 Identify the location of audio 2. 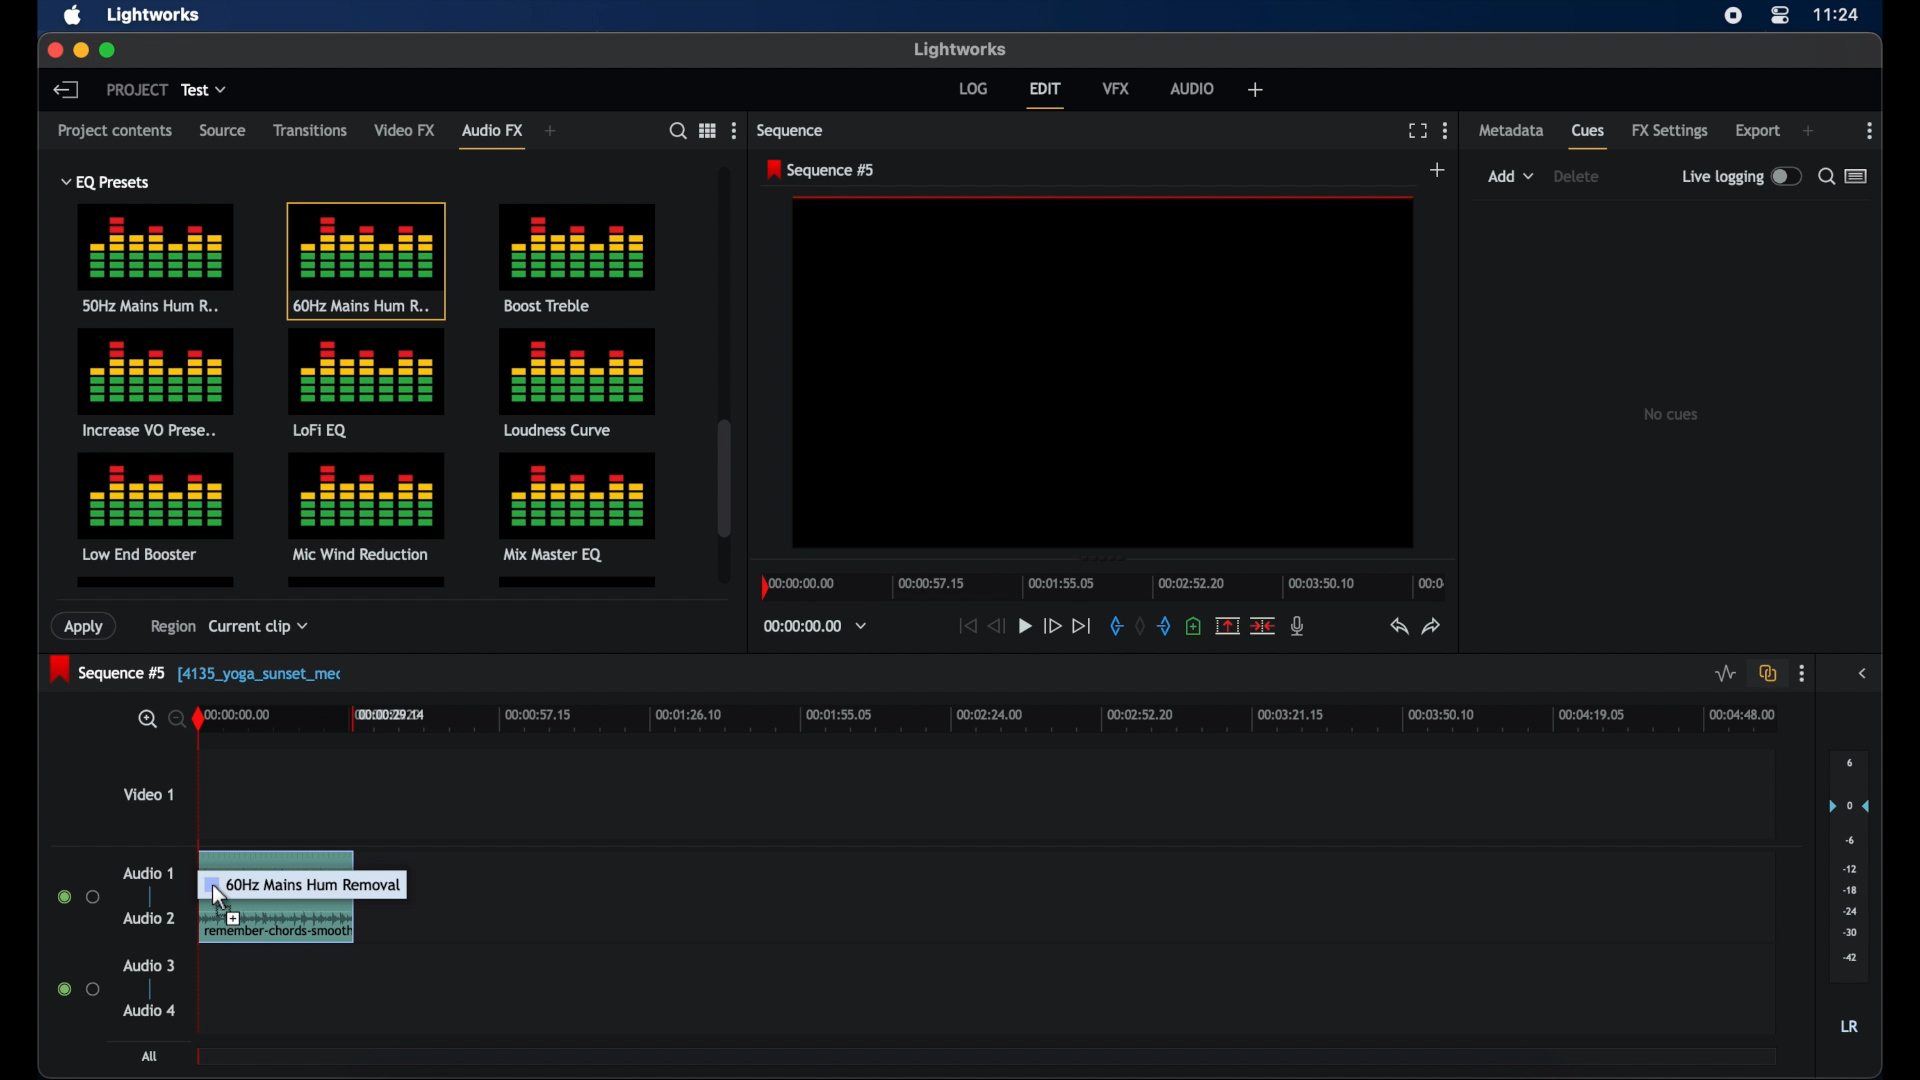
(149, 917).